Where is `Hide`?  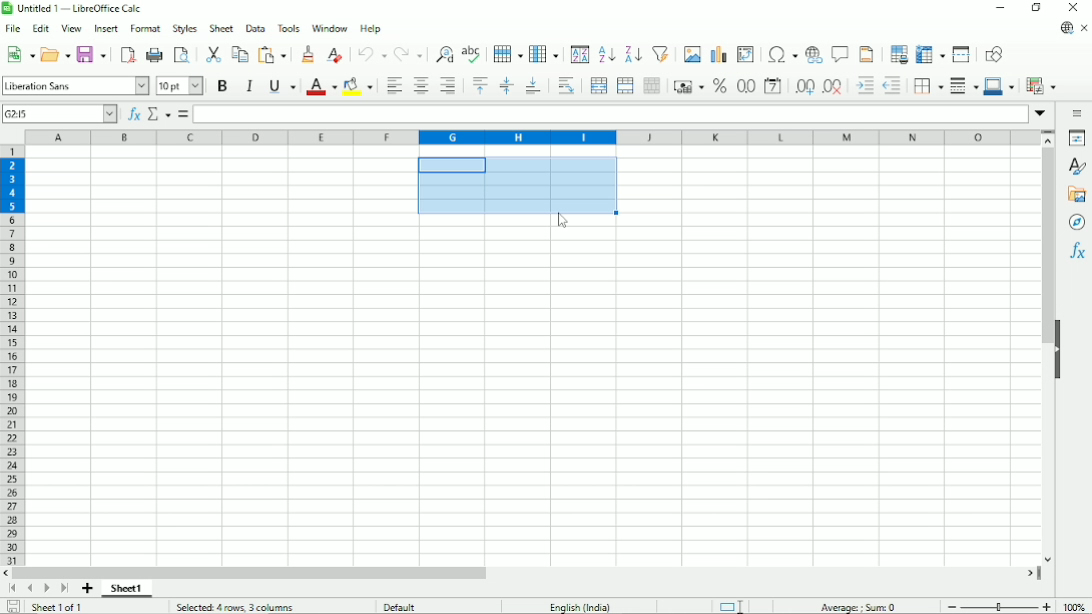 Hide is located at coordinates (1059, 350).